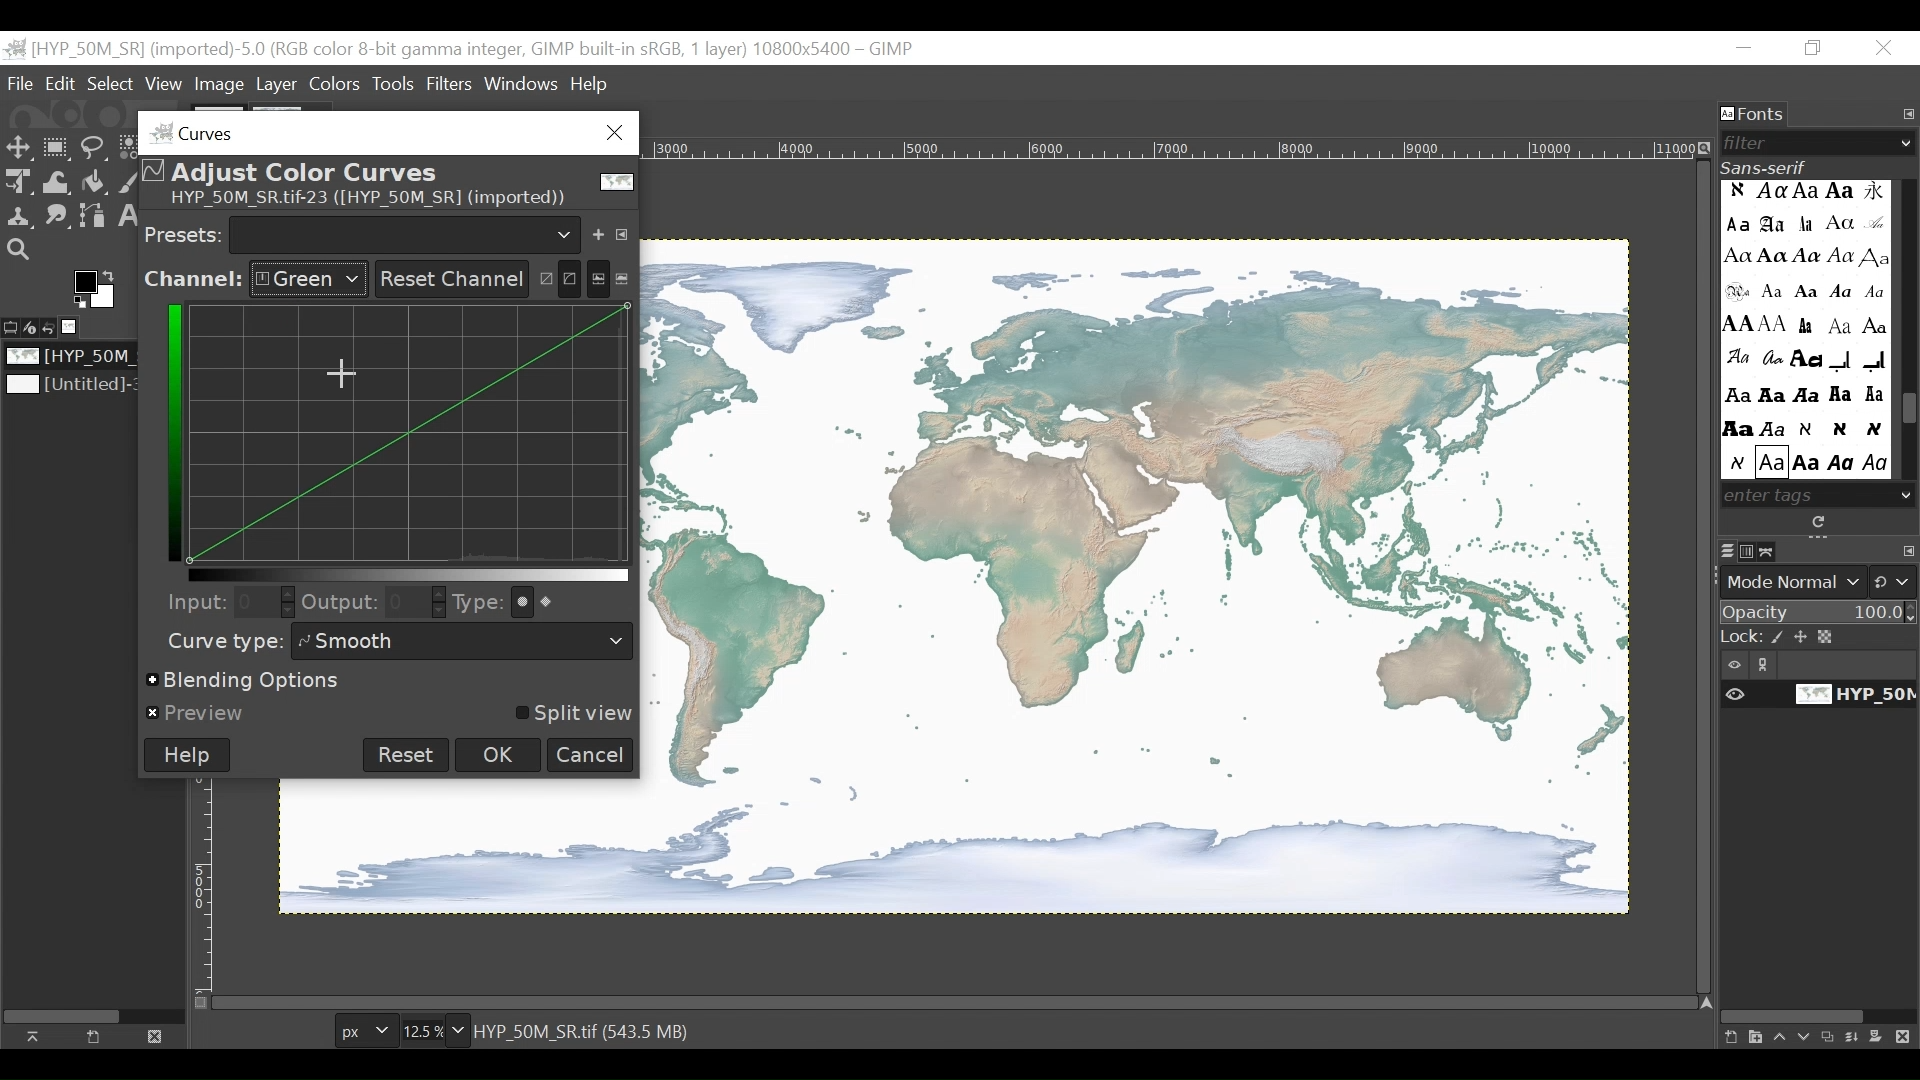 The image size is (1920, 1080). What do you see at coordinates (164, 85) in the screenshot?
I see `View` at bounding box center [164, 85].